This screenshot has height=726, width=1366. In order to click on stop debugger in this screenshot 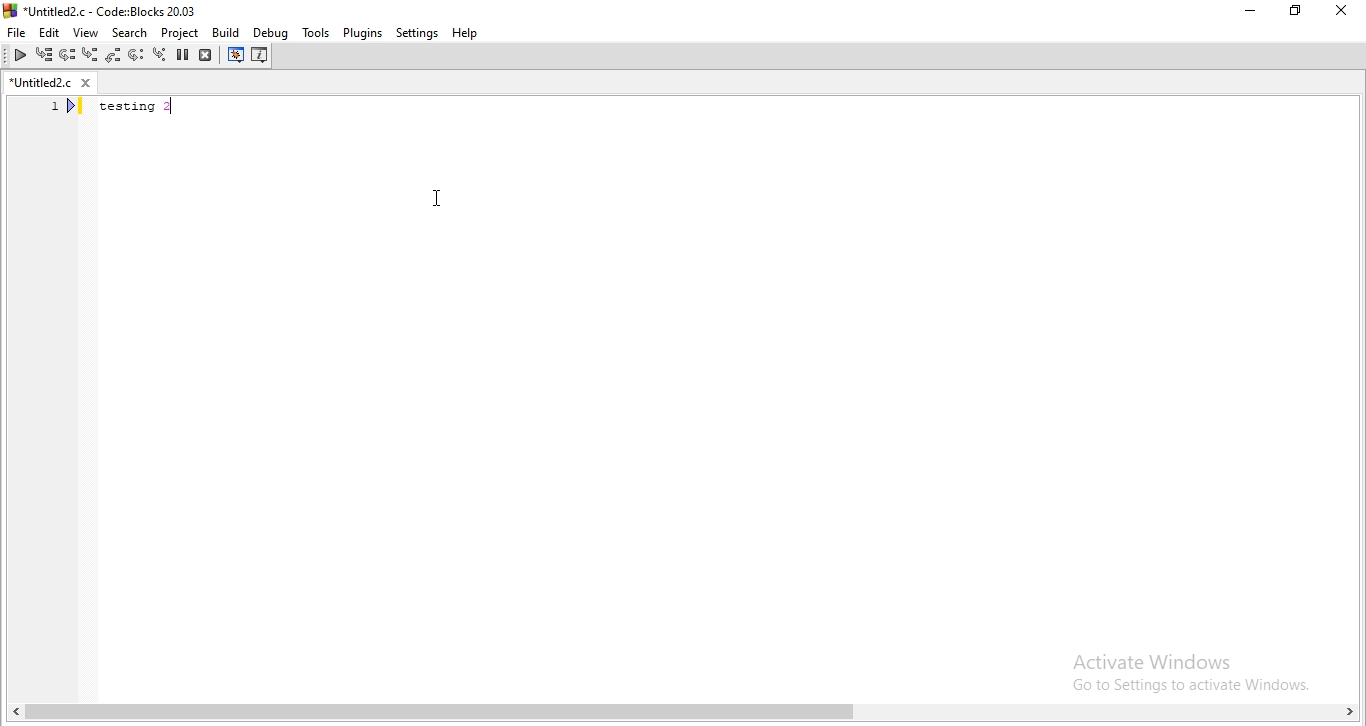, I will do `click(206, 55)`.